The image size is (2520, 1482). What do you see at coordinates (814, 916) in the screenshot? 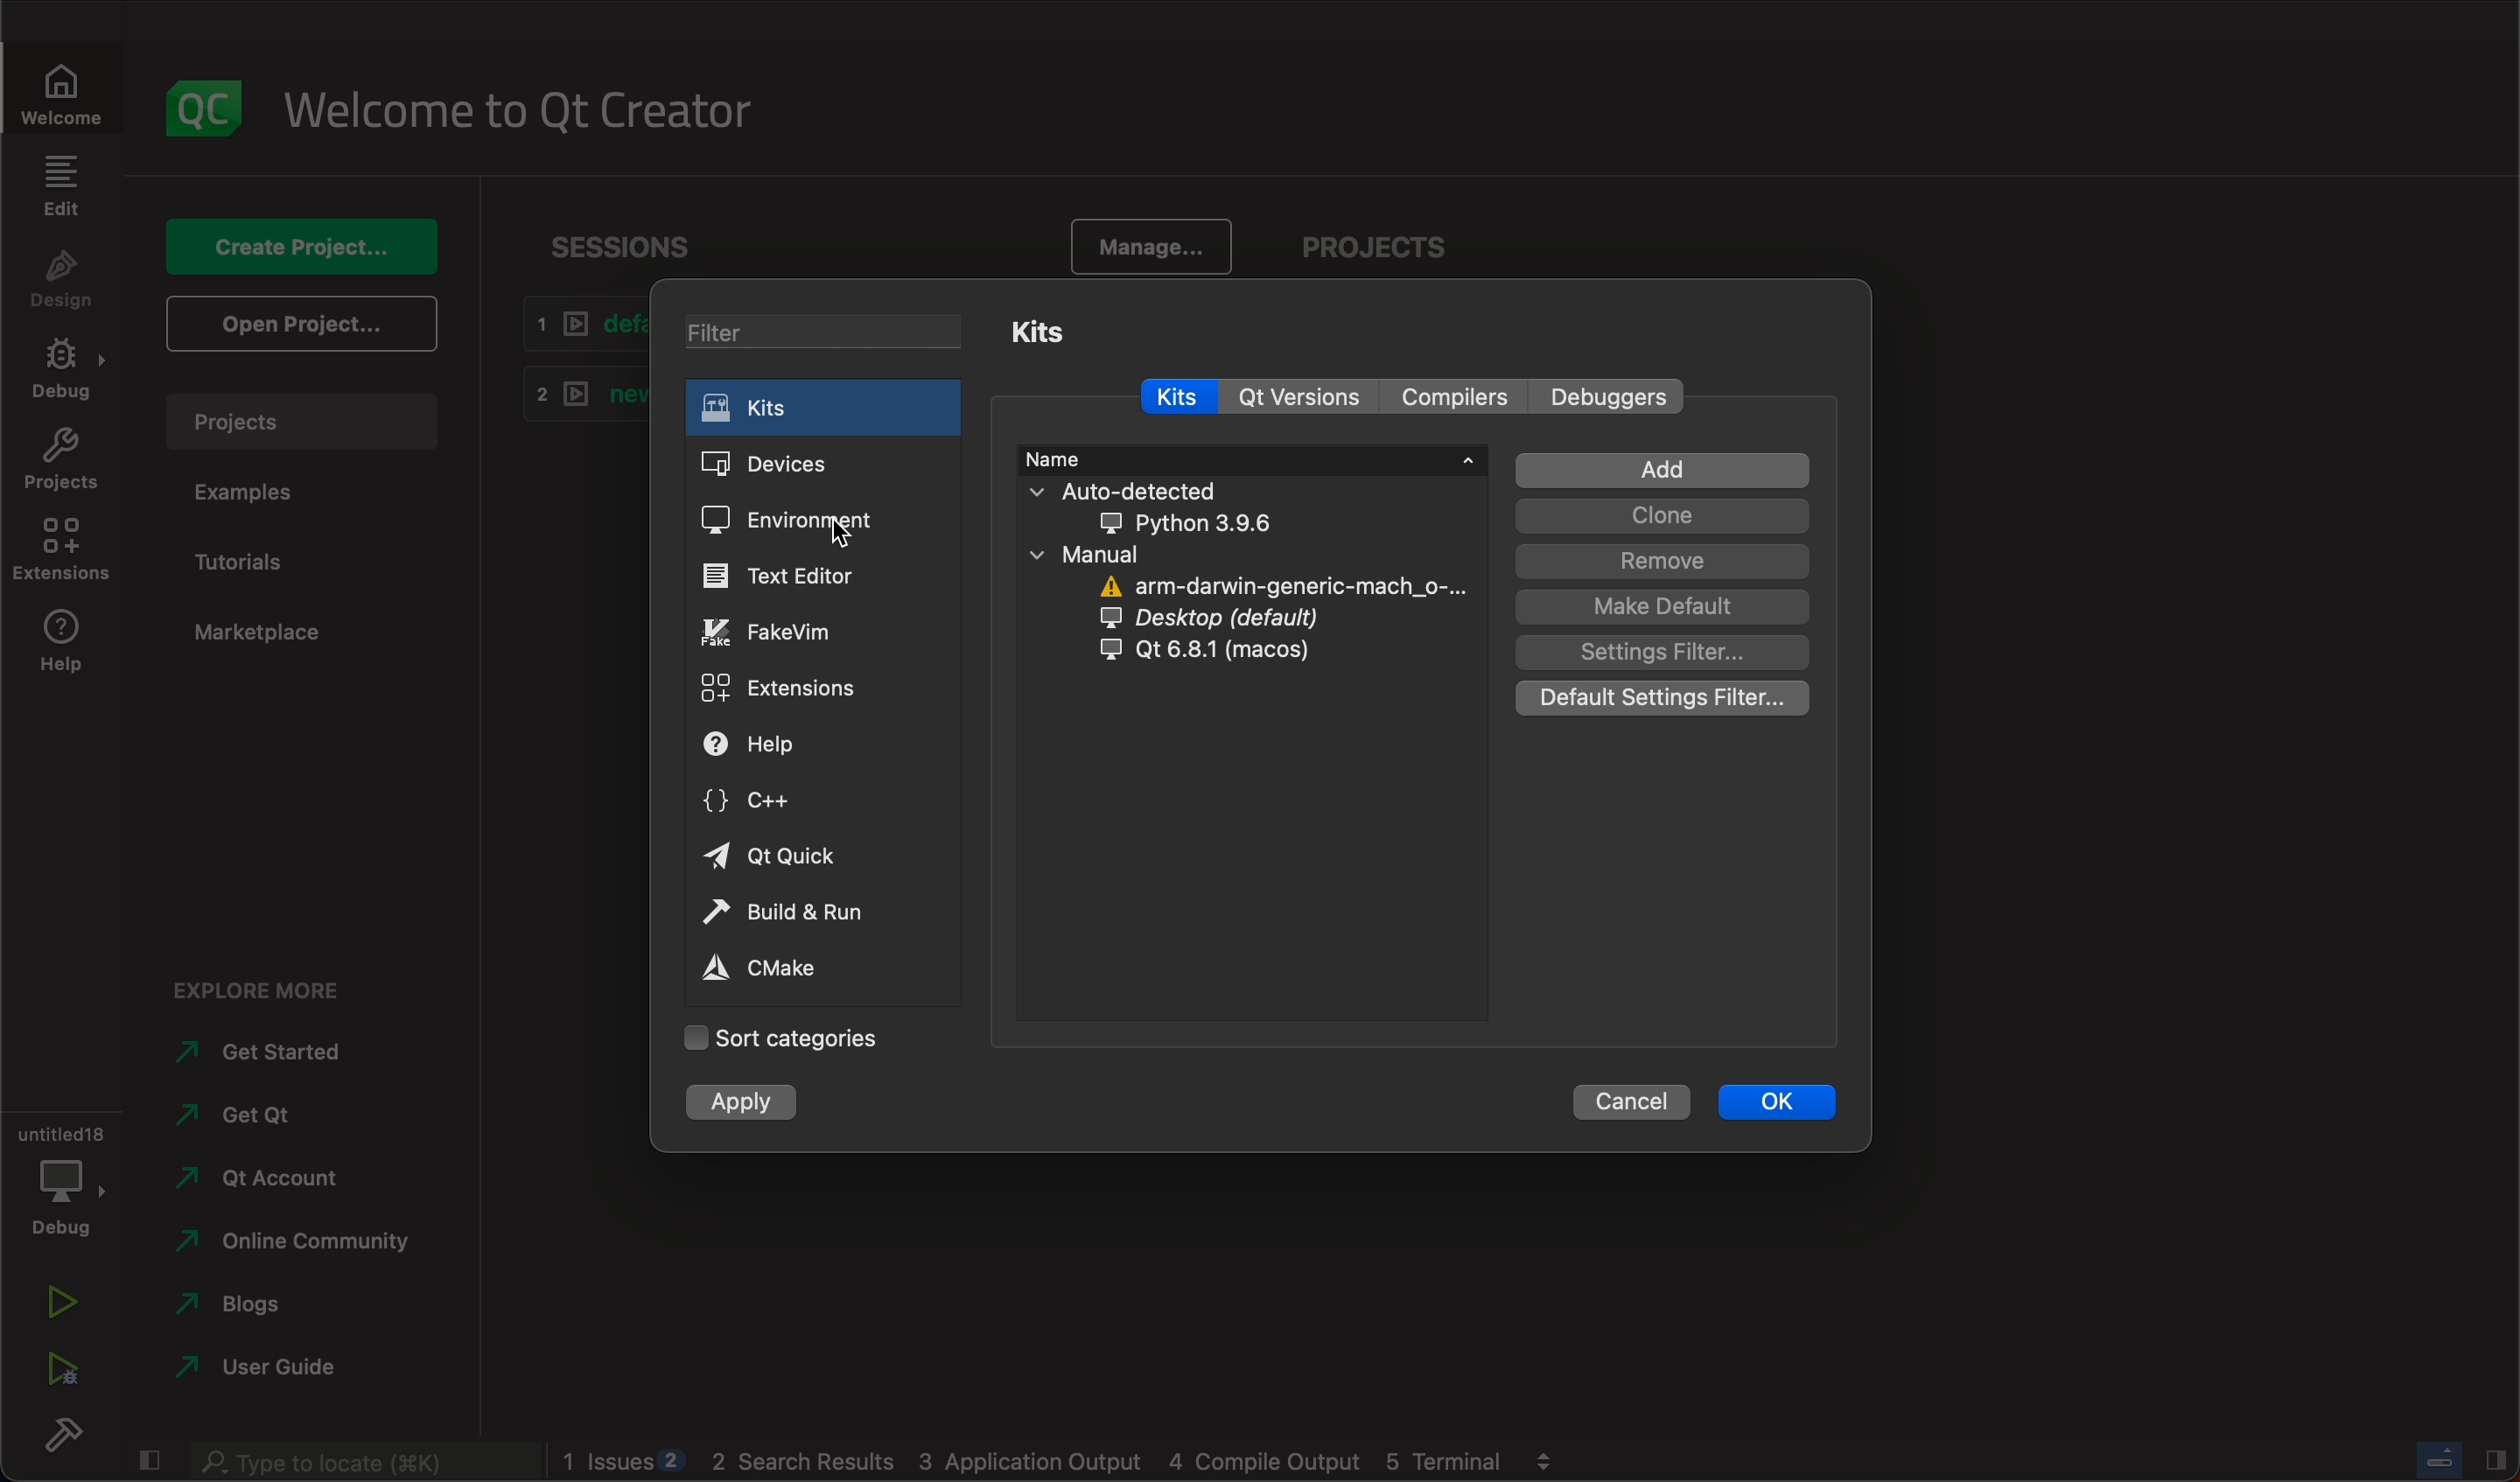
I see `build and run` at bounding box center [814, 916].